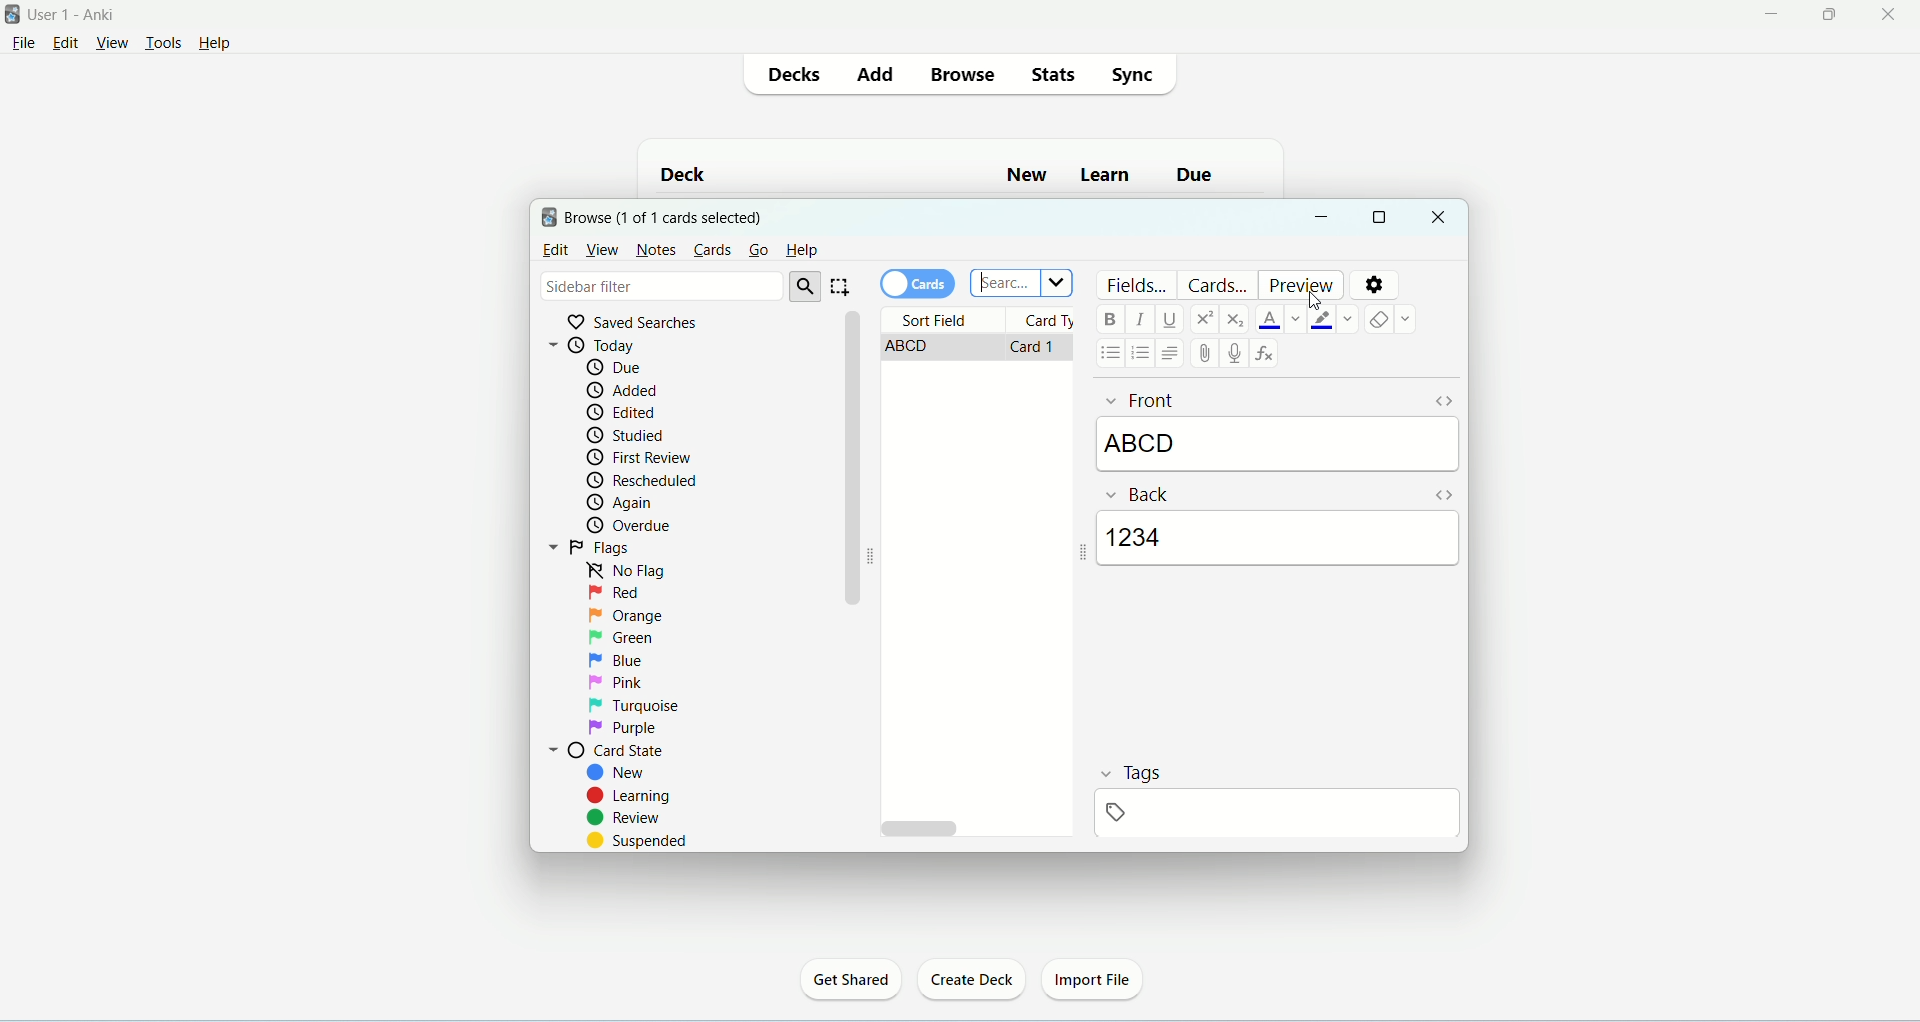  I want to click on subscript, so click(1234, 318).